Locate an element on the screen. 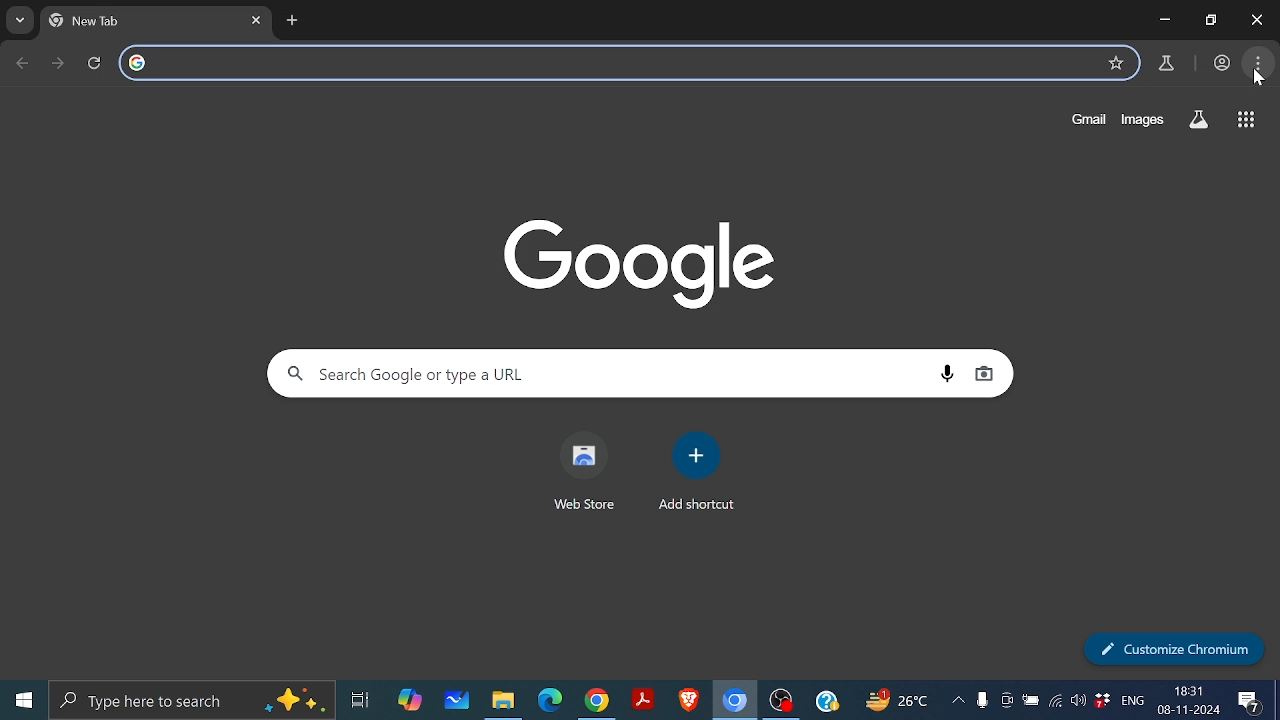 This screenshot has width=1280, height=720. google chrome is located at coordinates (596, 701).